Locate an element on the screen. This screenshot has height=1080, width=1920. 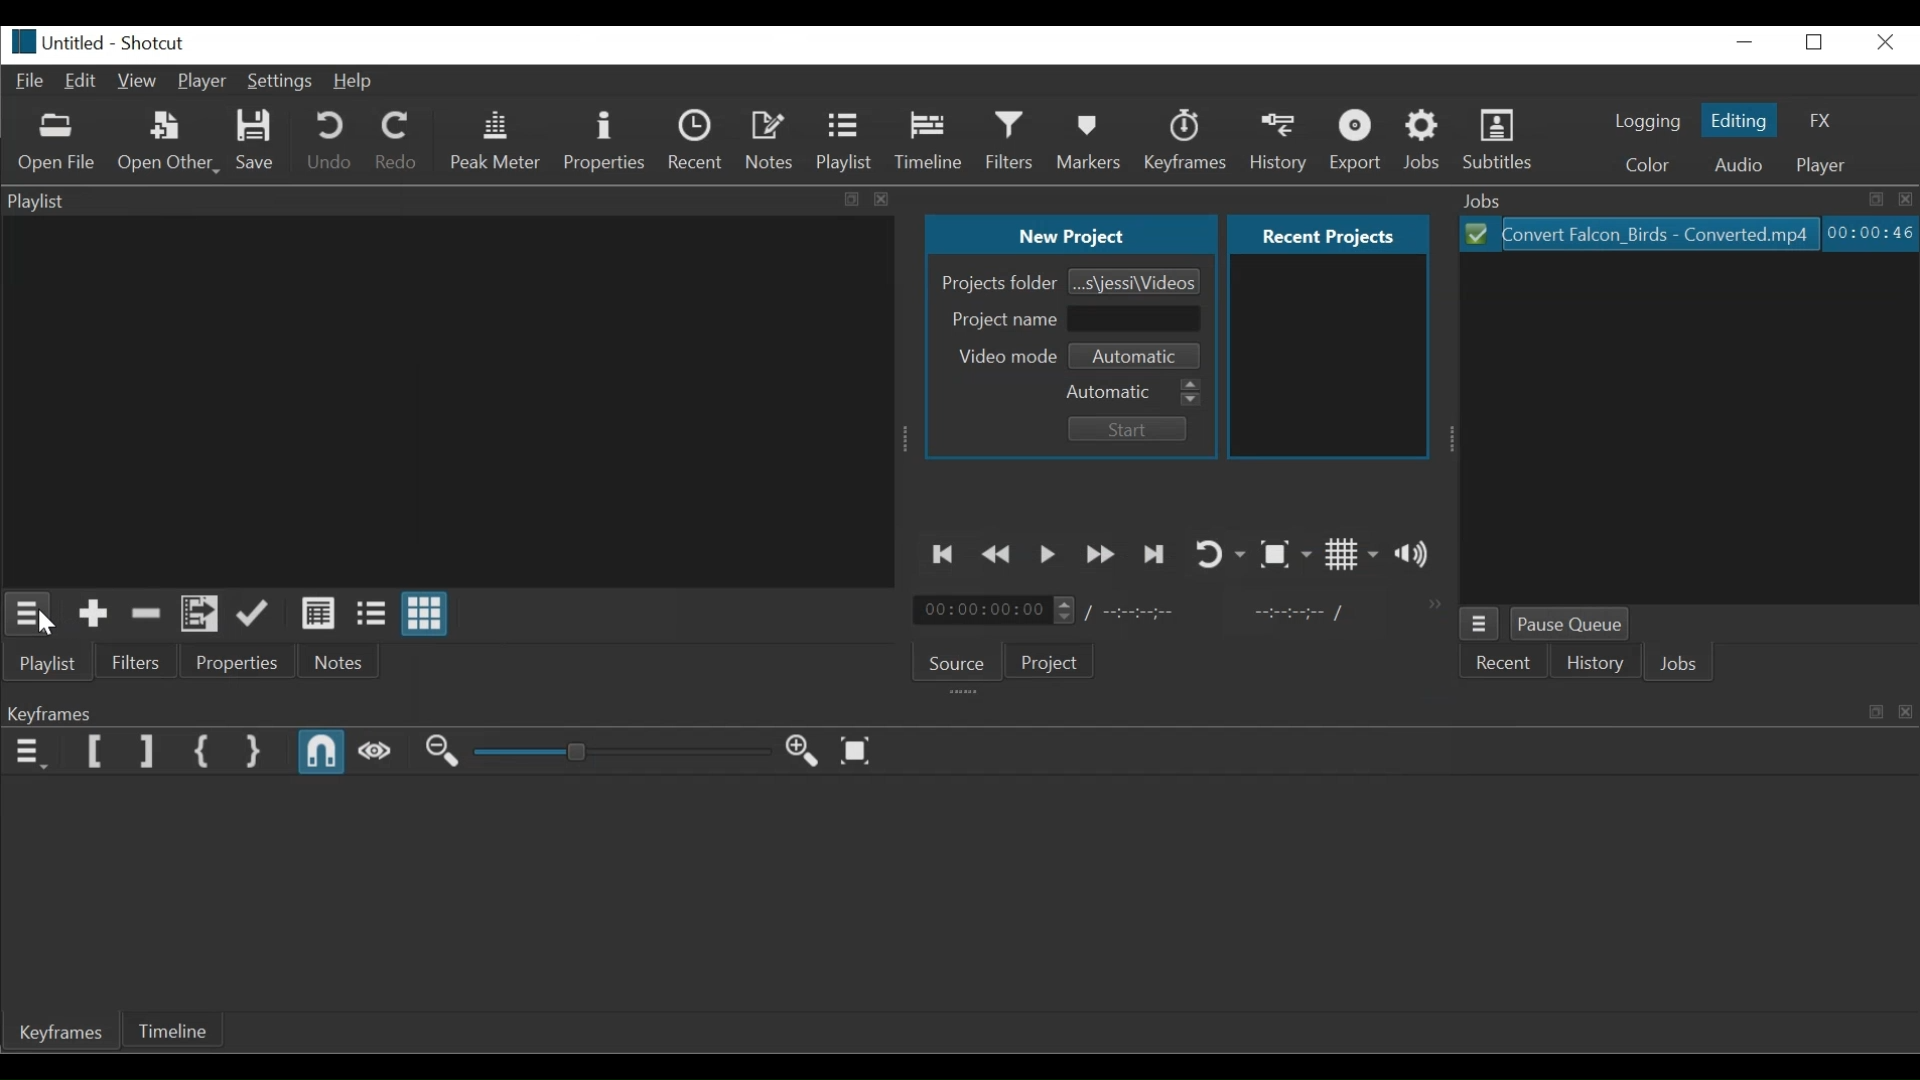
Add files to playlist is located at coordinates (201, 613).